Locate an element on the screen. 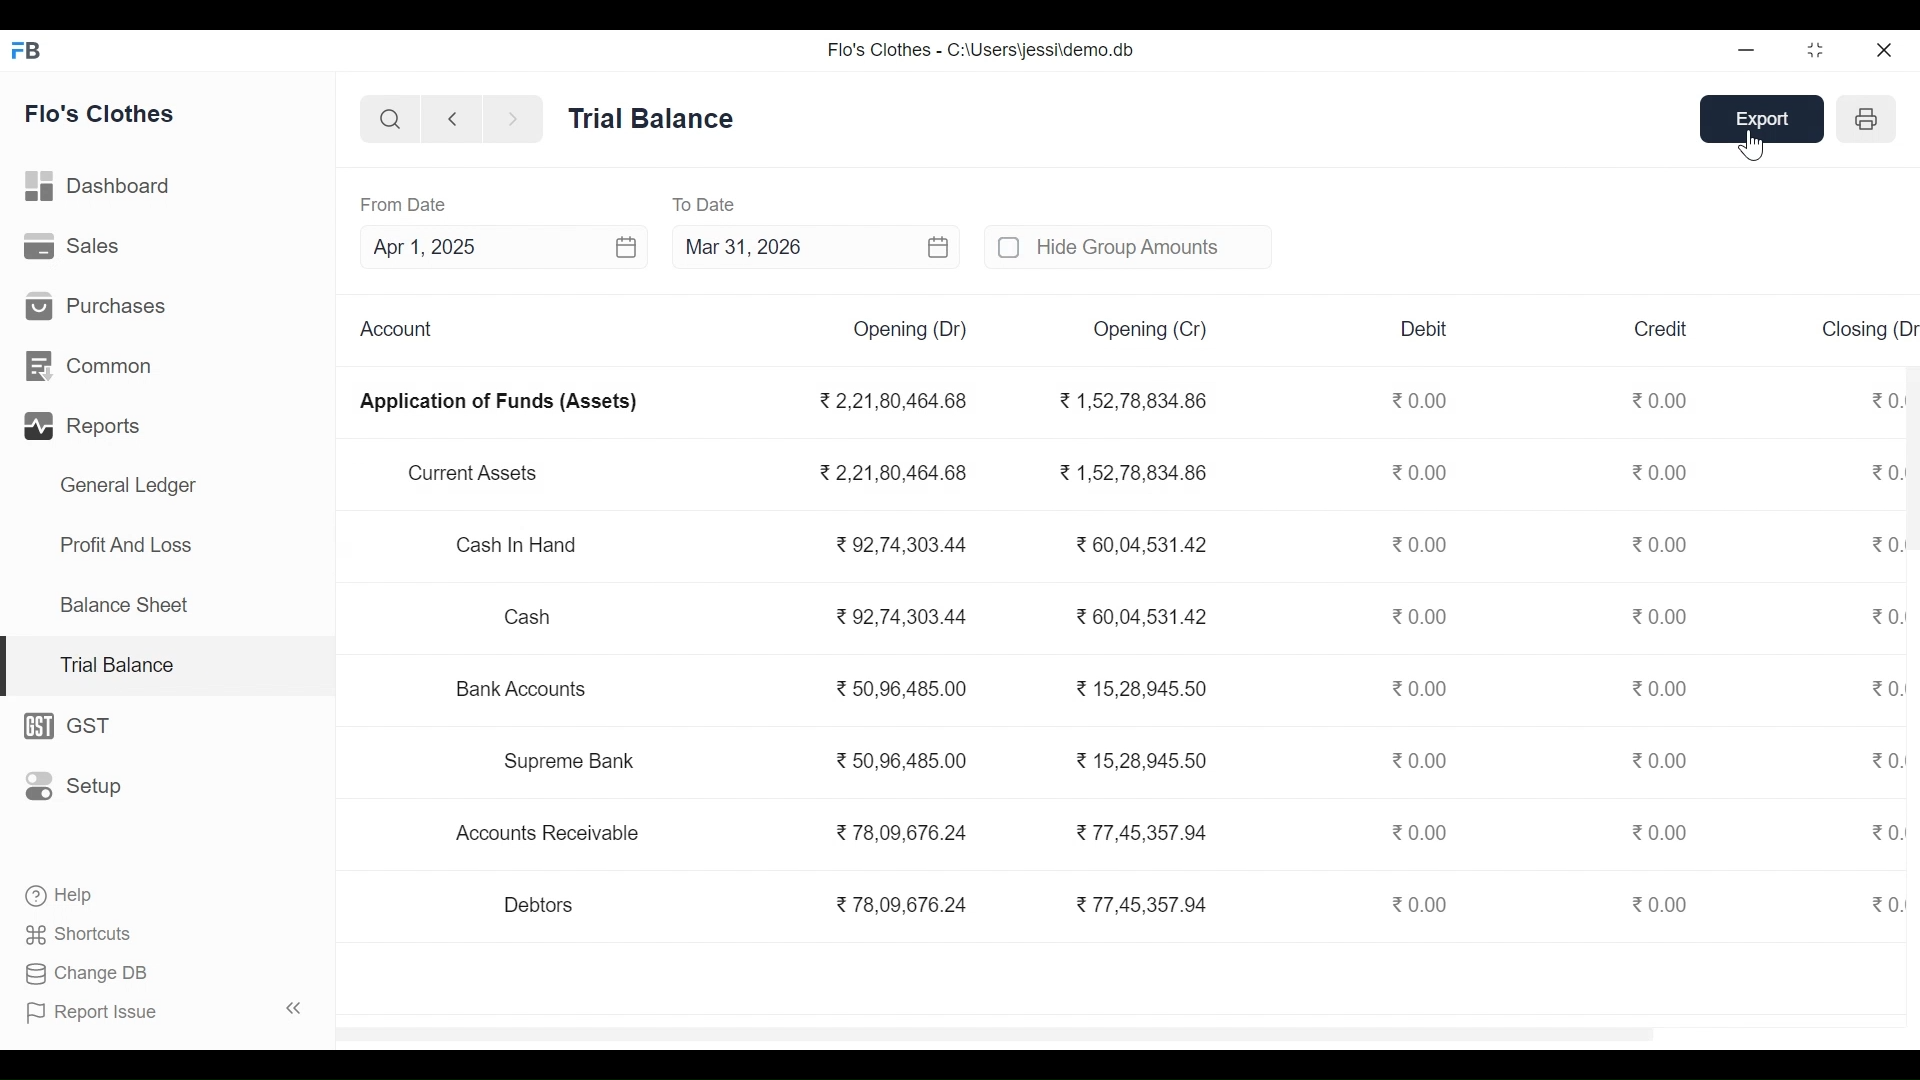 This screenshot has width=1920, height=1080. 60,04,531.42 is located at coordinates (1136, 542).